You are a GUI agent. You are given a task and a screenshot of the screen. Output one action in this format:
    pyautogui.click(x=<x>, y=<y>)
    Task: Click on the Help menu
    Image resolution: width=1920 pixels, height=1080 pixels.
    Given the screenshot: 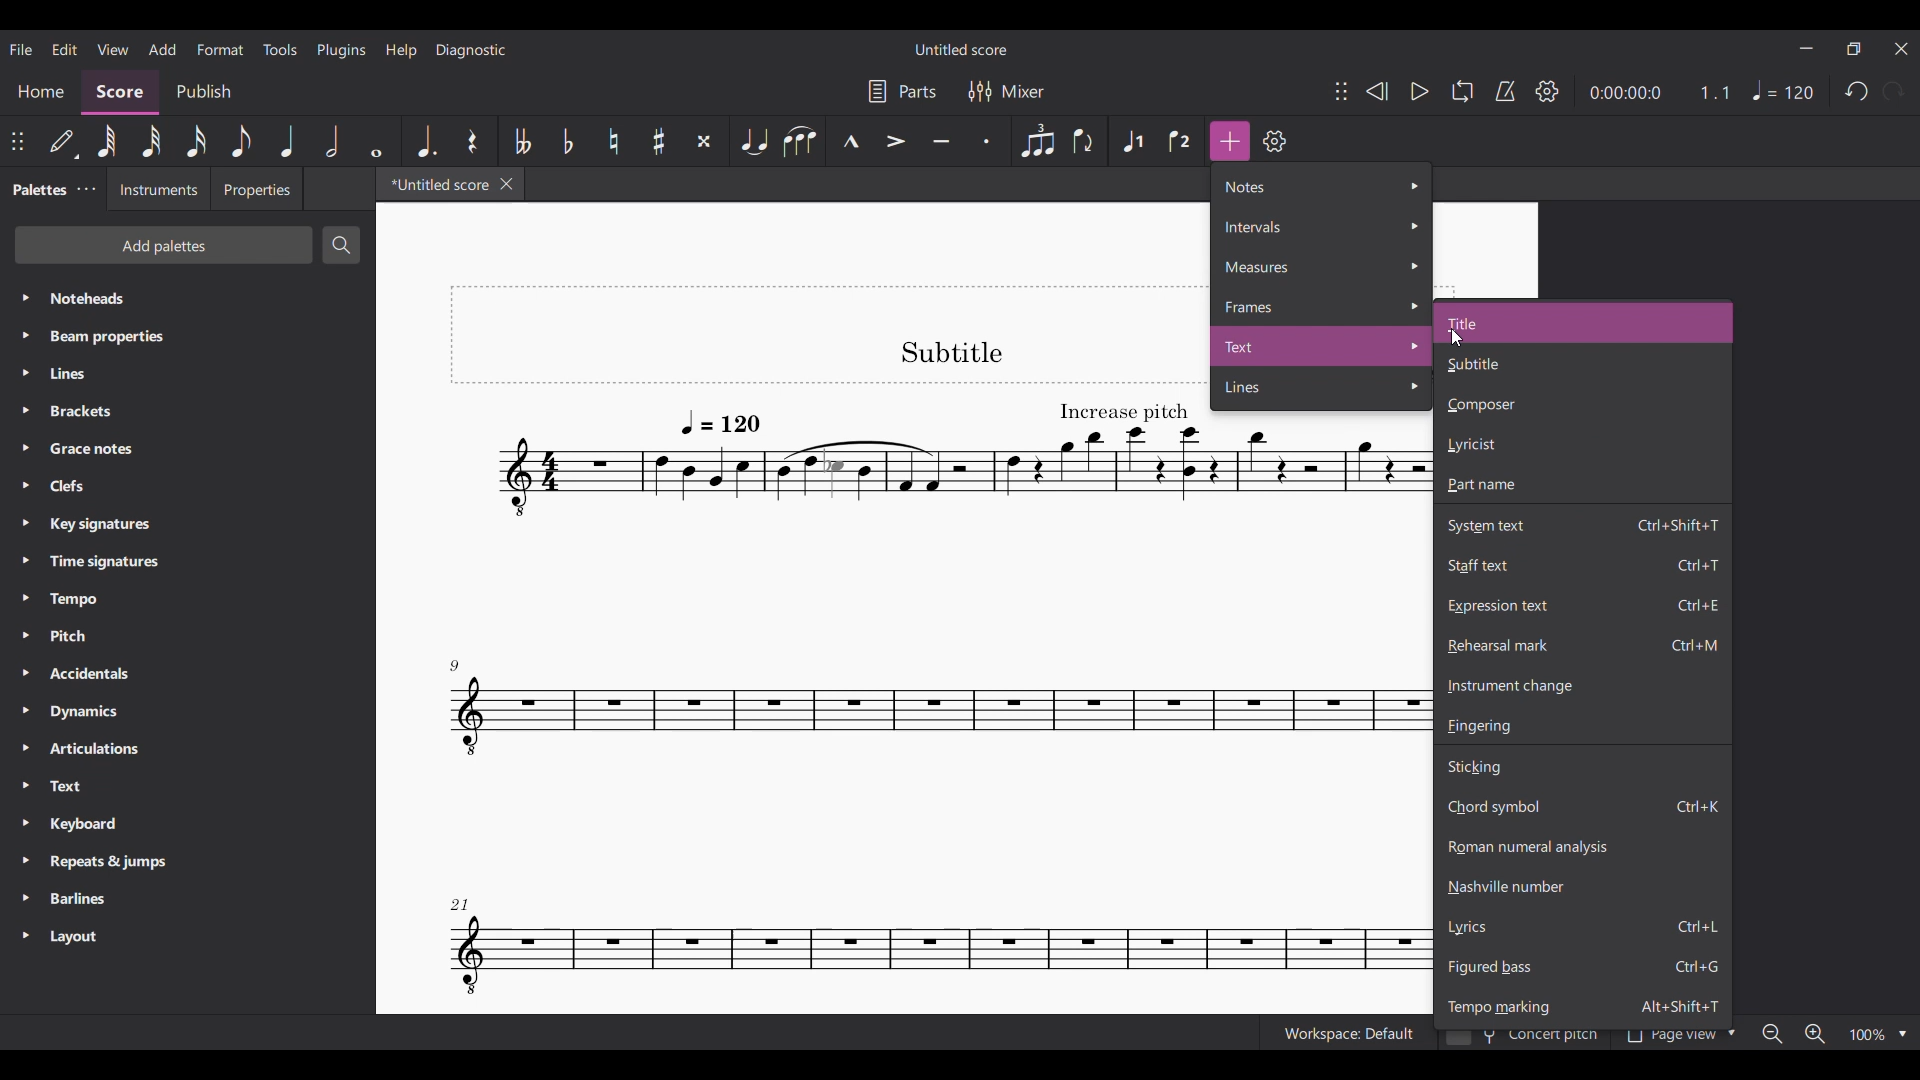 What is the action you would take?
    pyautogui.click(x=401, y=51)
    